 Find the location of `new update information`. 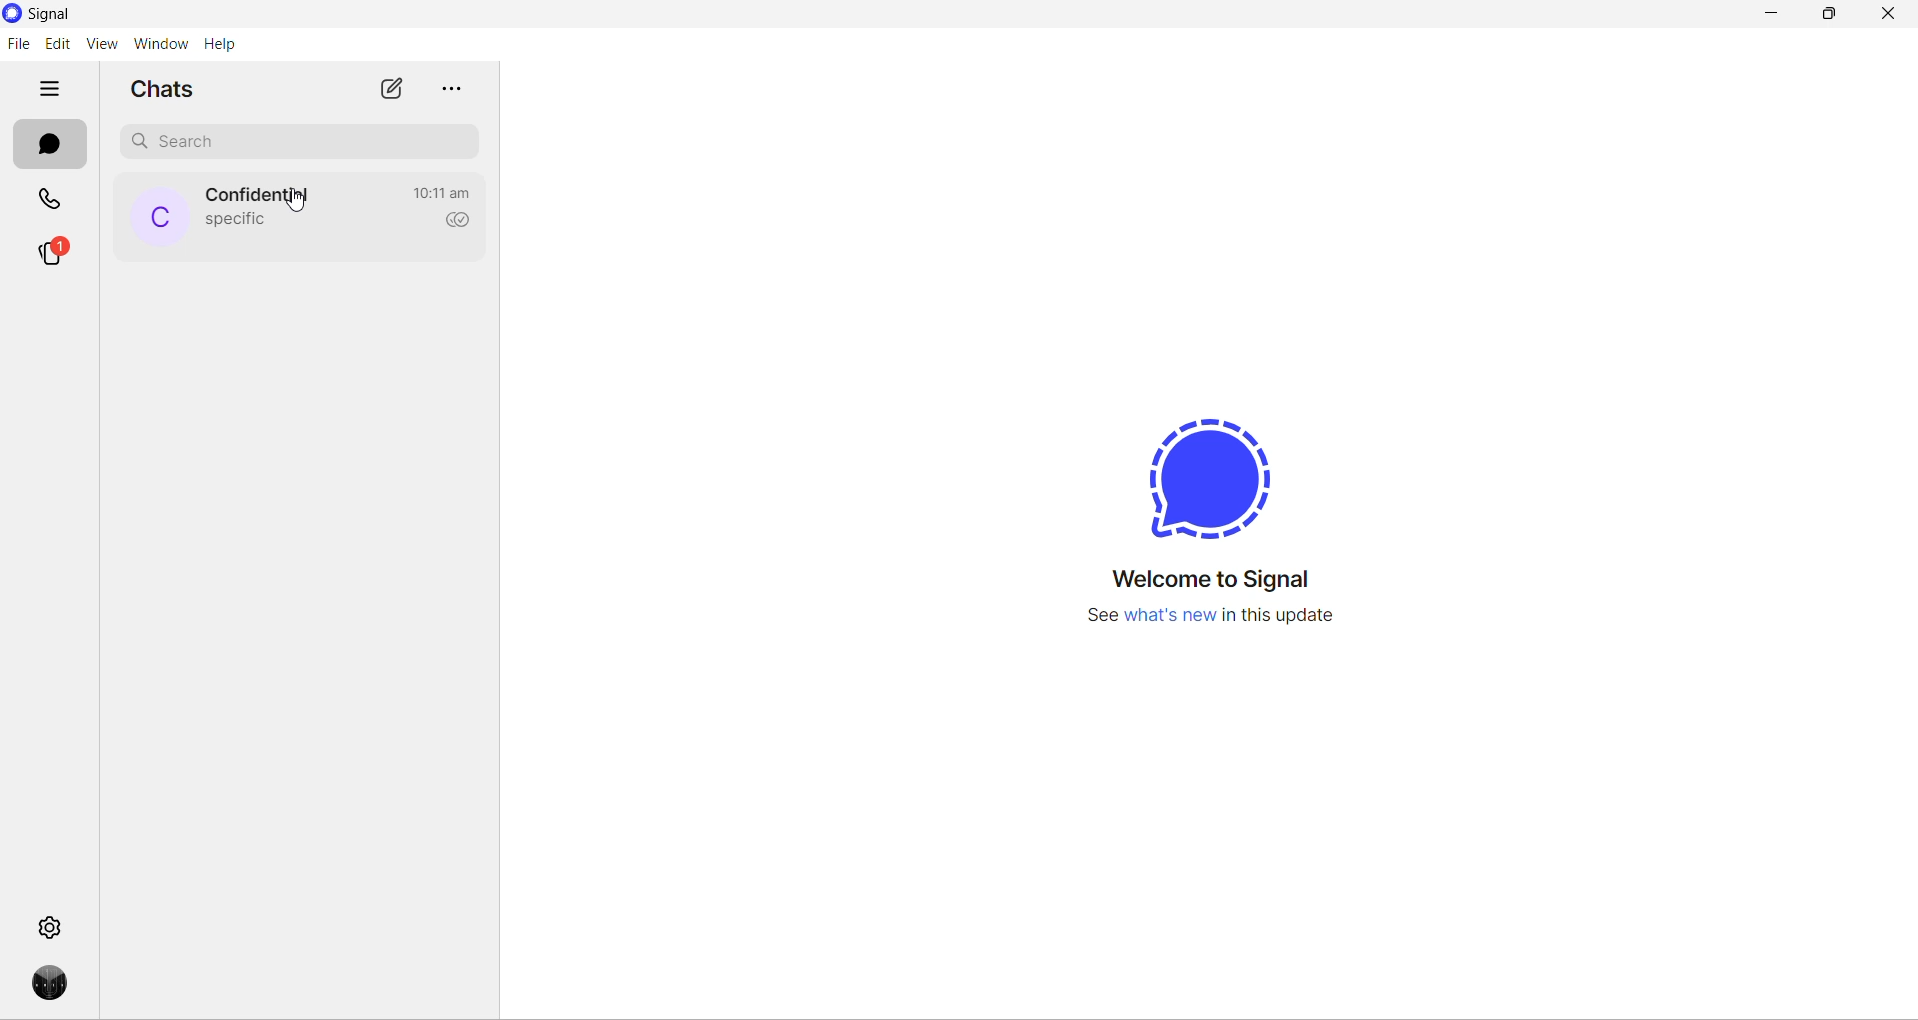

new update information is located at coordinates (1226, 619).